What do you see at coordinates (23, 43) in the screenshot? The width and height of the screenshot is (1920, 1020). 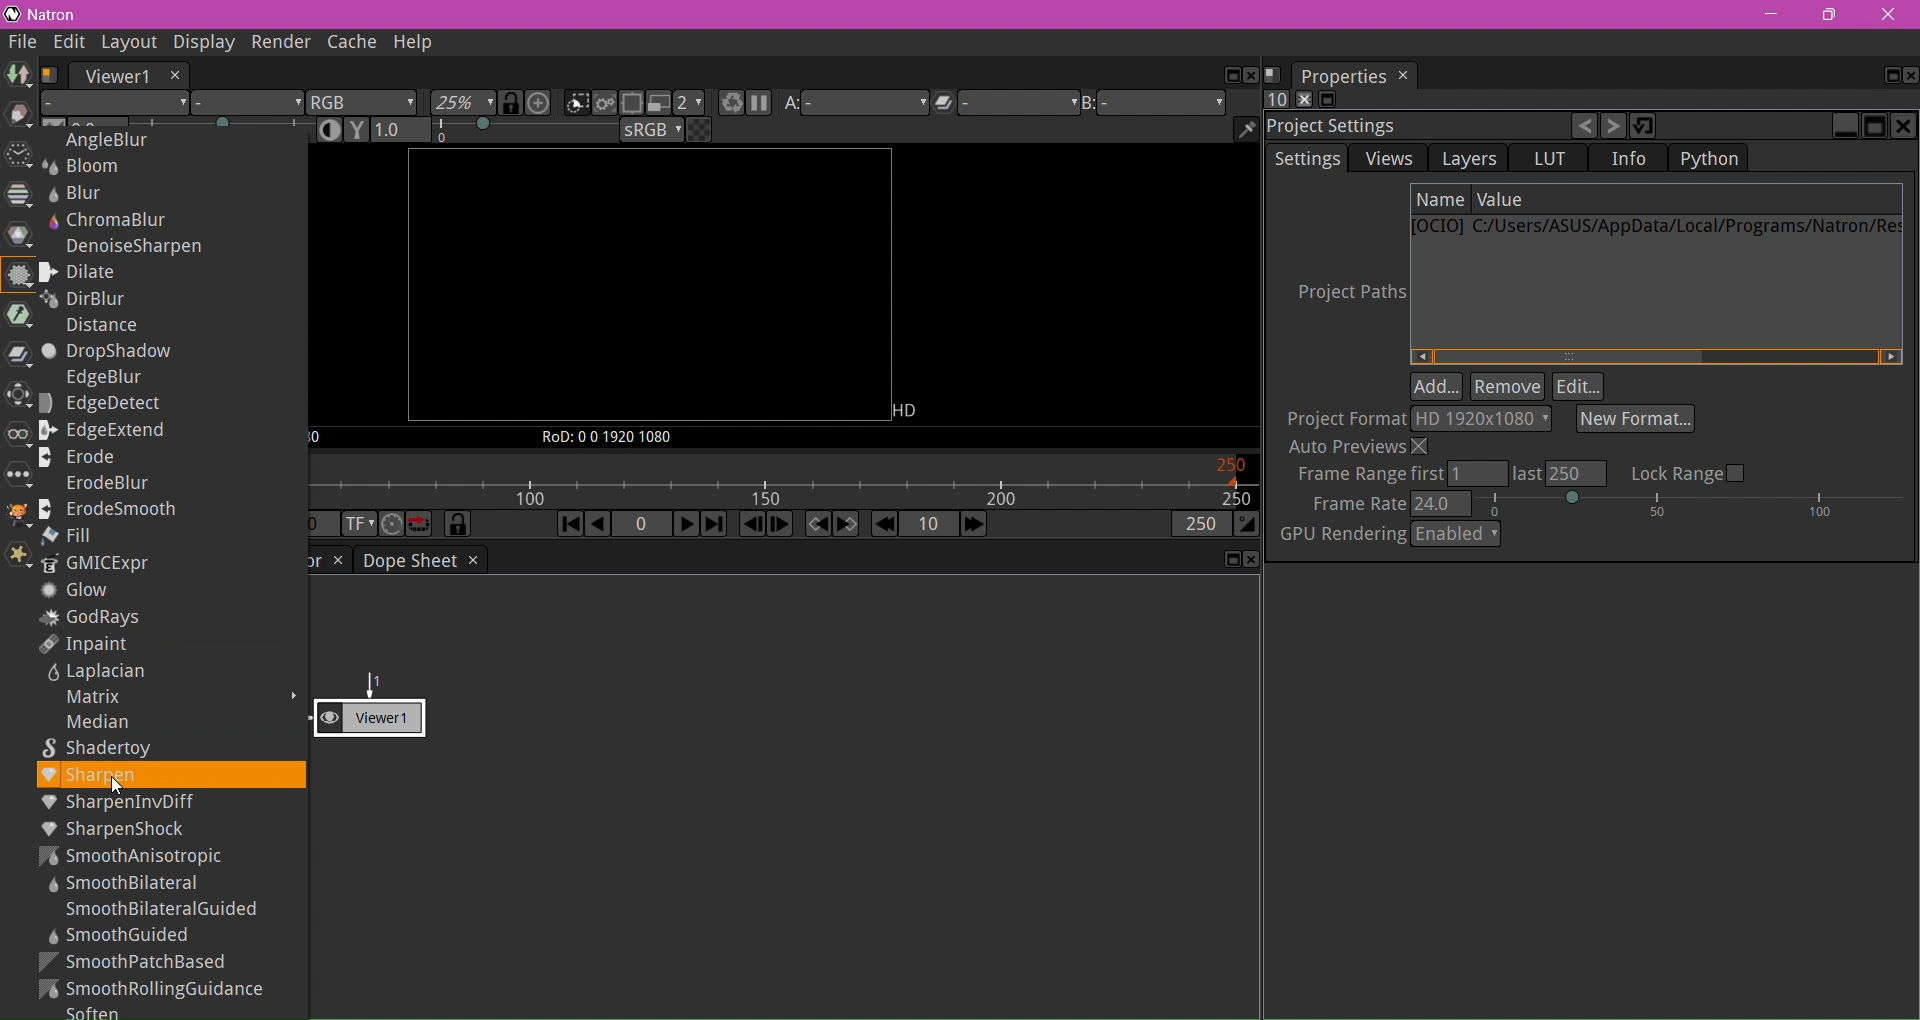 I see `File` at bounding box center [23, 43].